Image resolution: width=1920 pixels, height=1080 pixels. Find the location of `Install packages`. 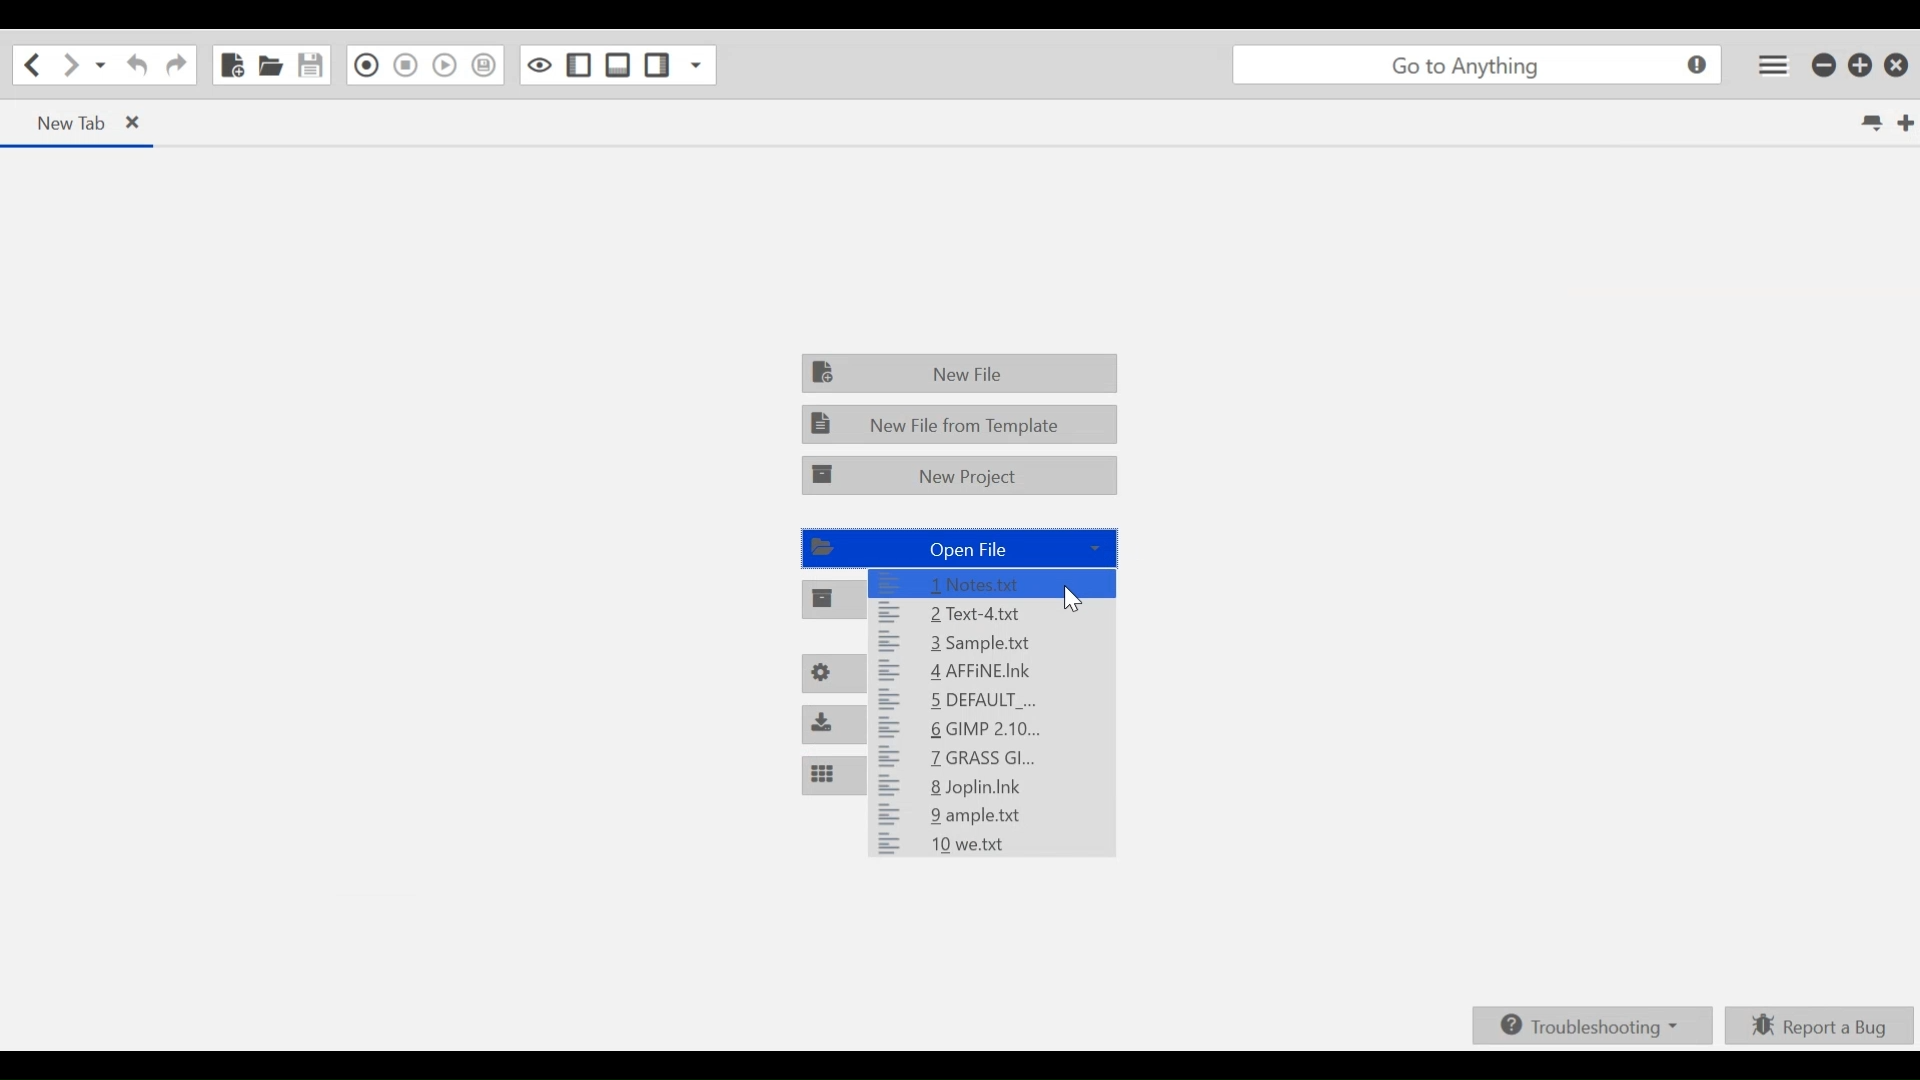

Install packages is located at coordinates (832, 726).